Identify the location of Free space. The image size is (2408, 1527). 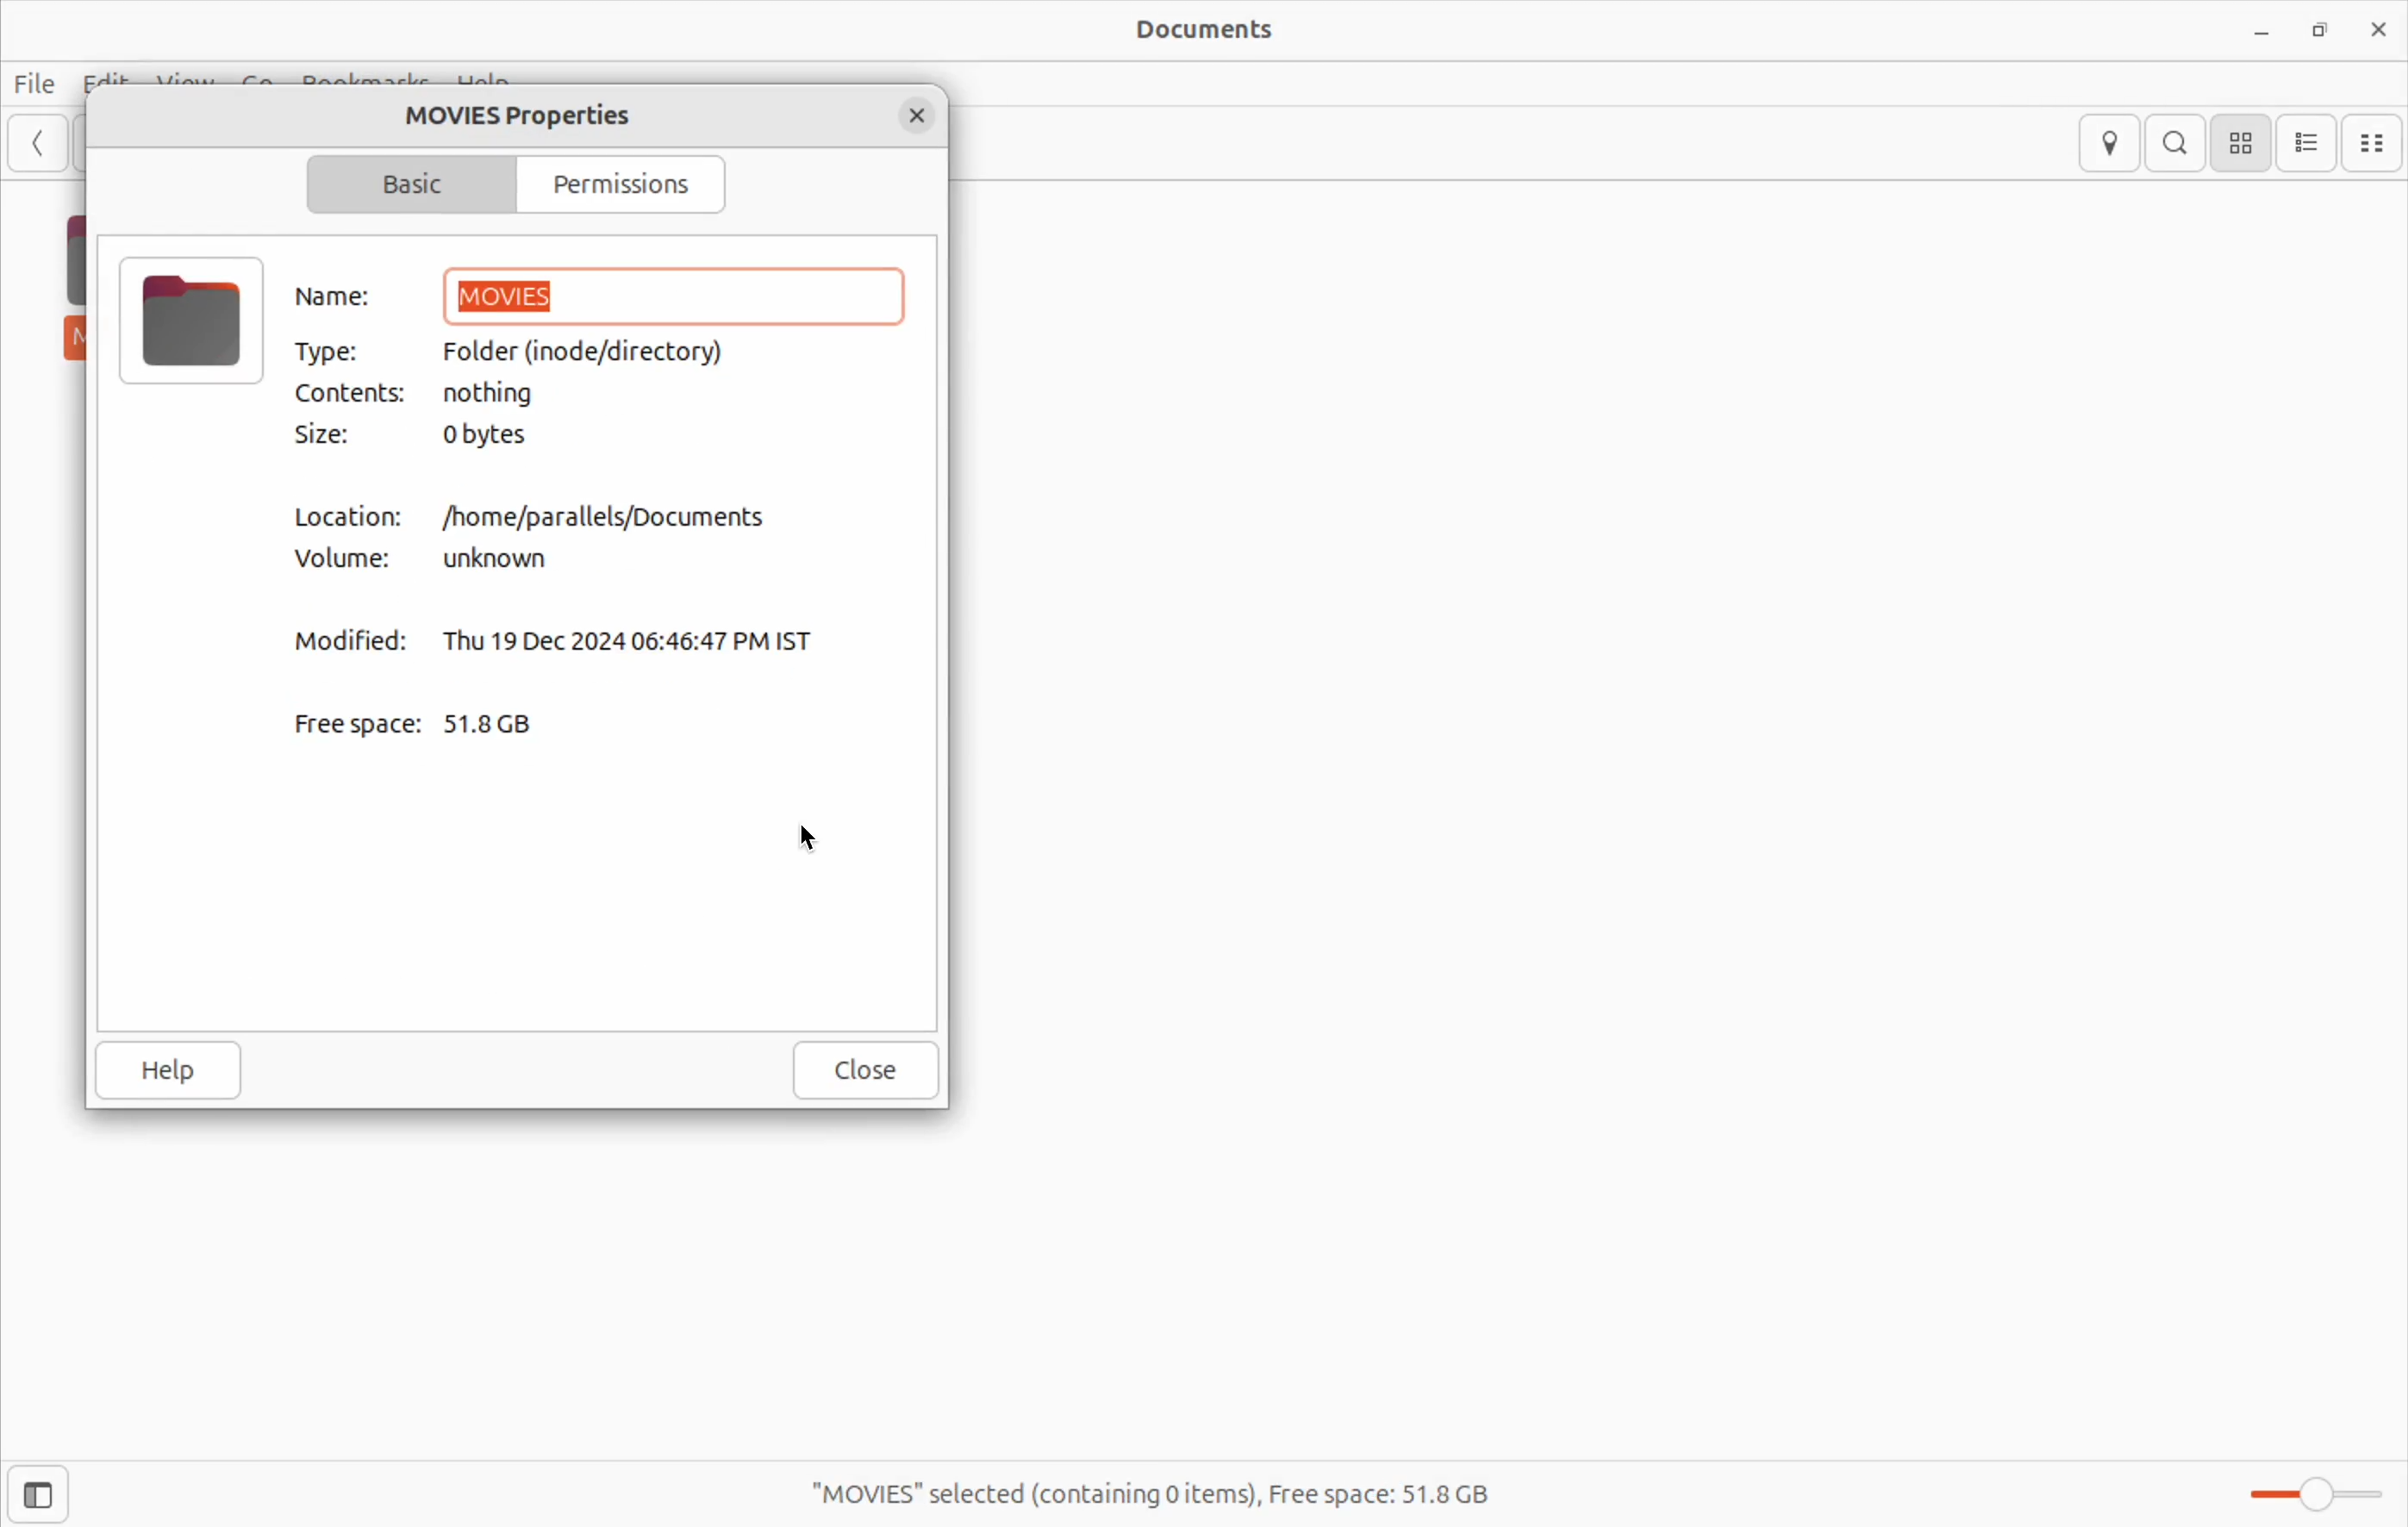
(357, 723).